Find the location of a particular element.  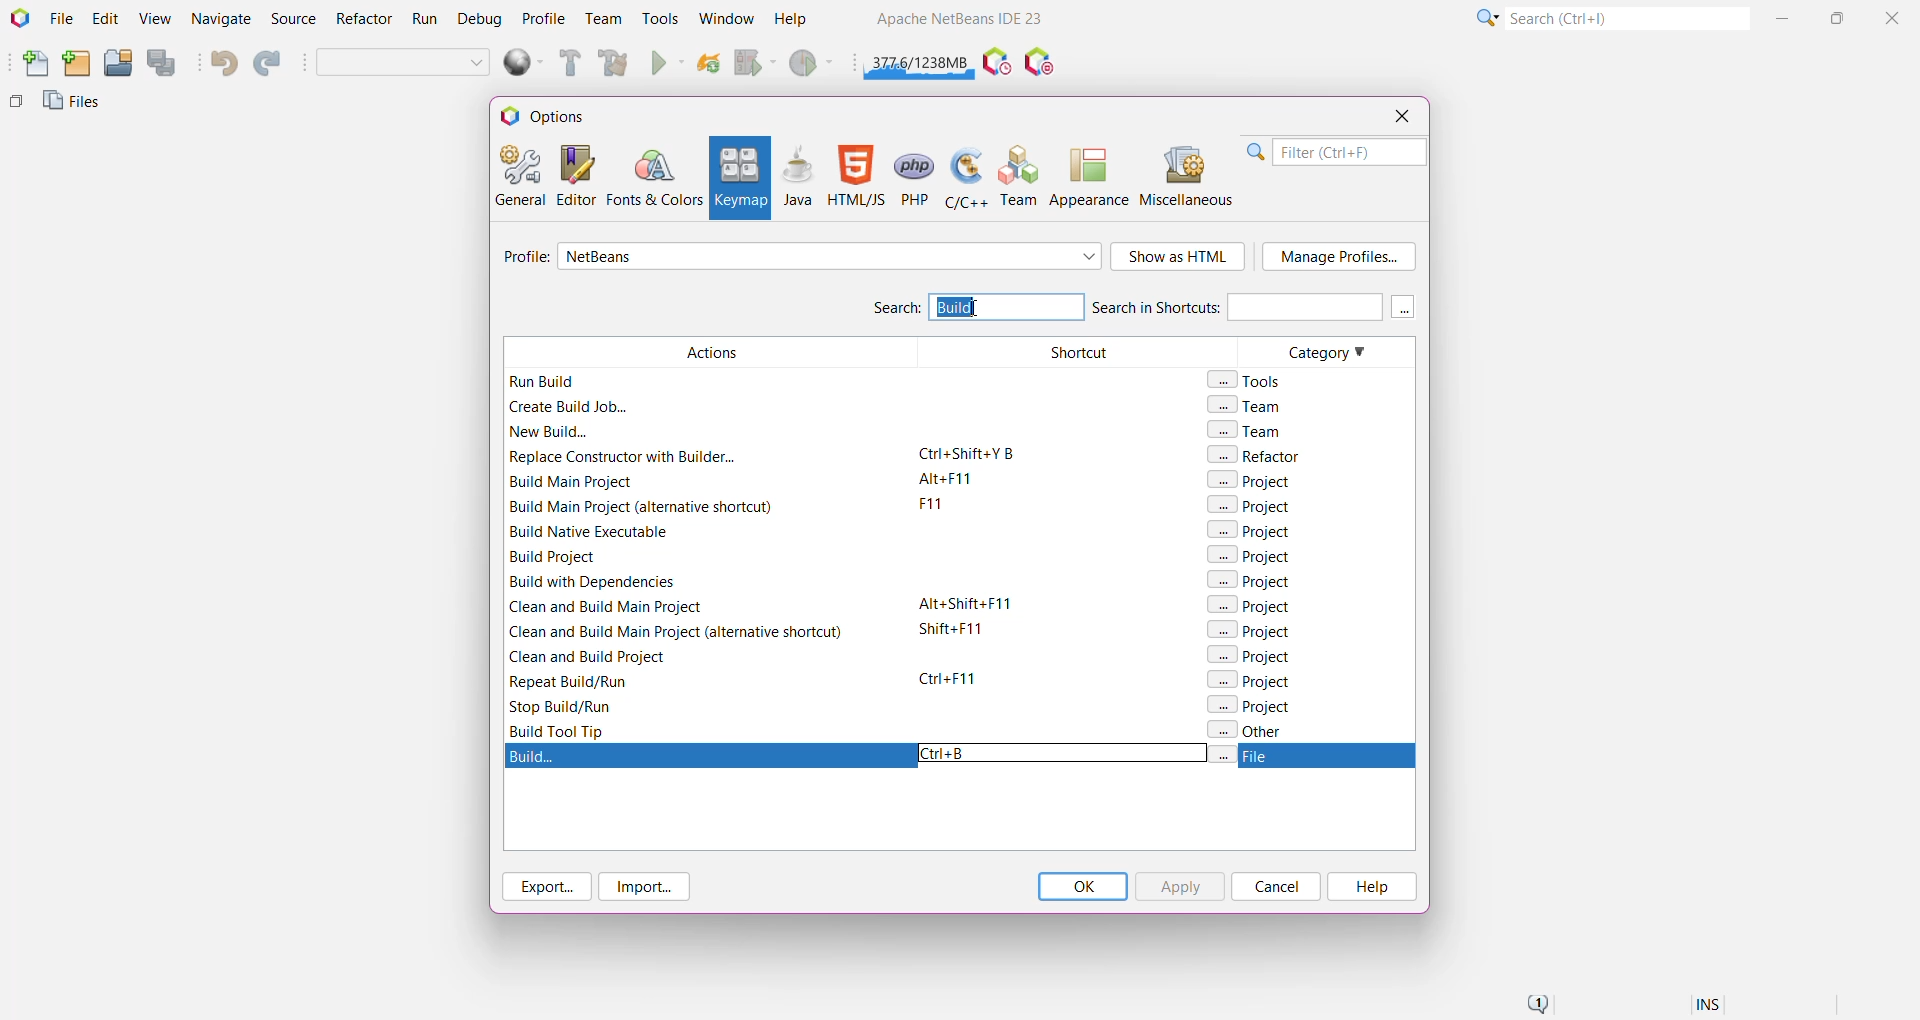

Minimize is located at coordinates (1785, 18).